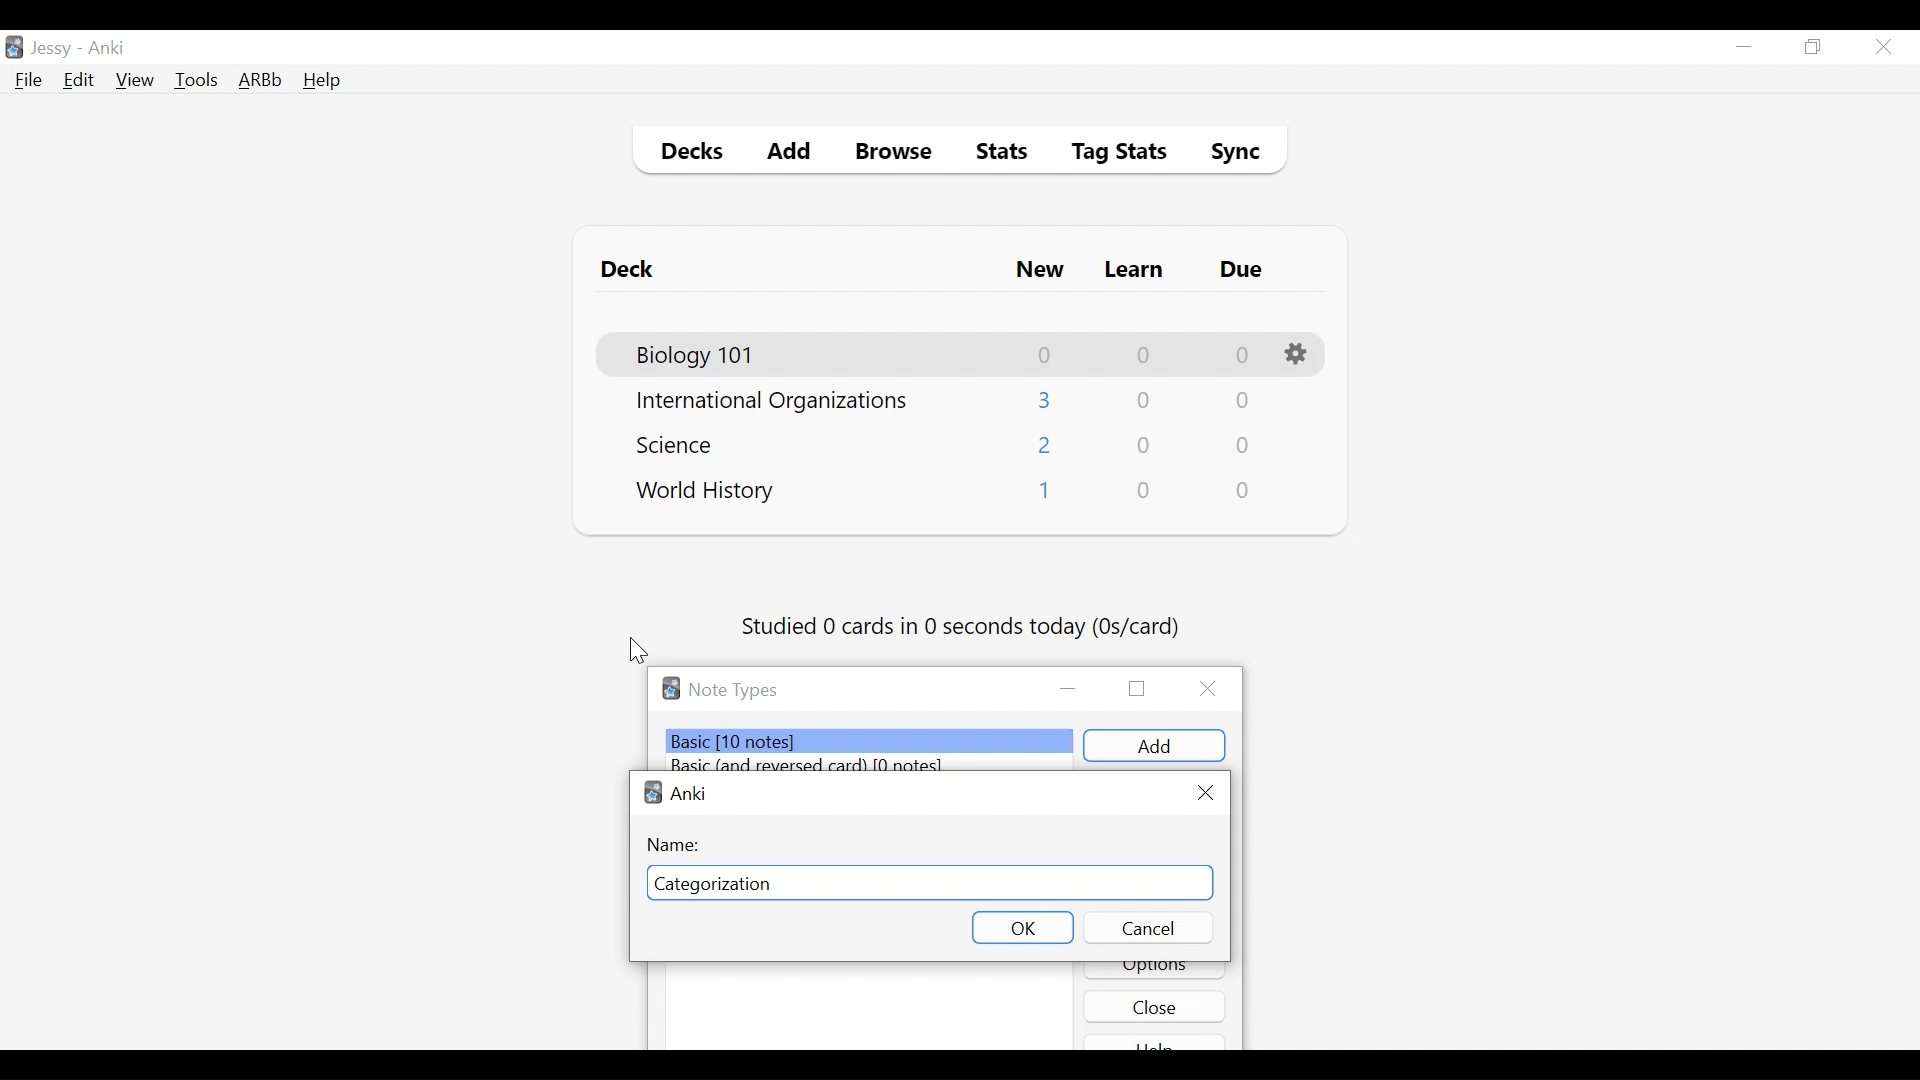 The height and width of the screenshot is (1080, 1920). Describe the element at coordinates (639, 651) in the screenshot. I see `Cursor` at that location.